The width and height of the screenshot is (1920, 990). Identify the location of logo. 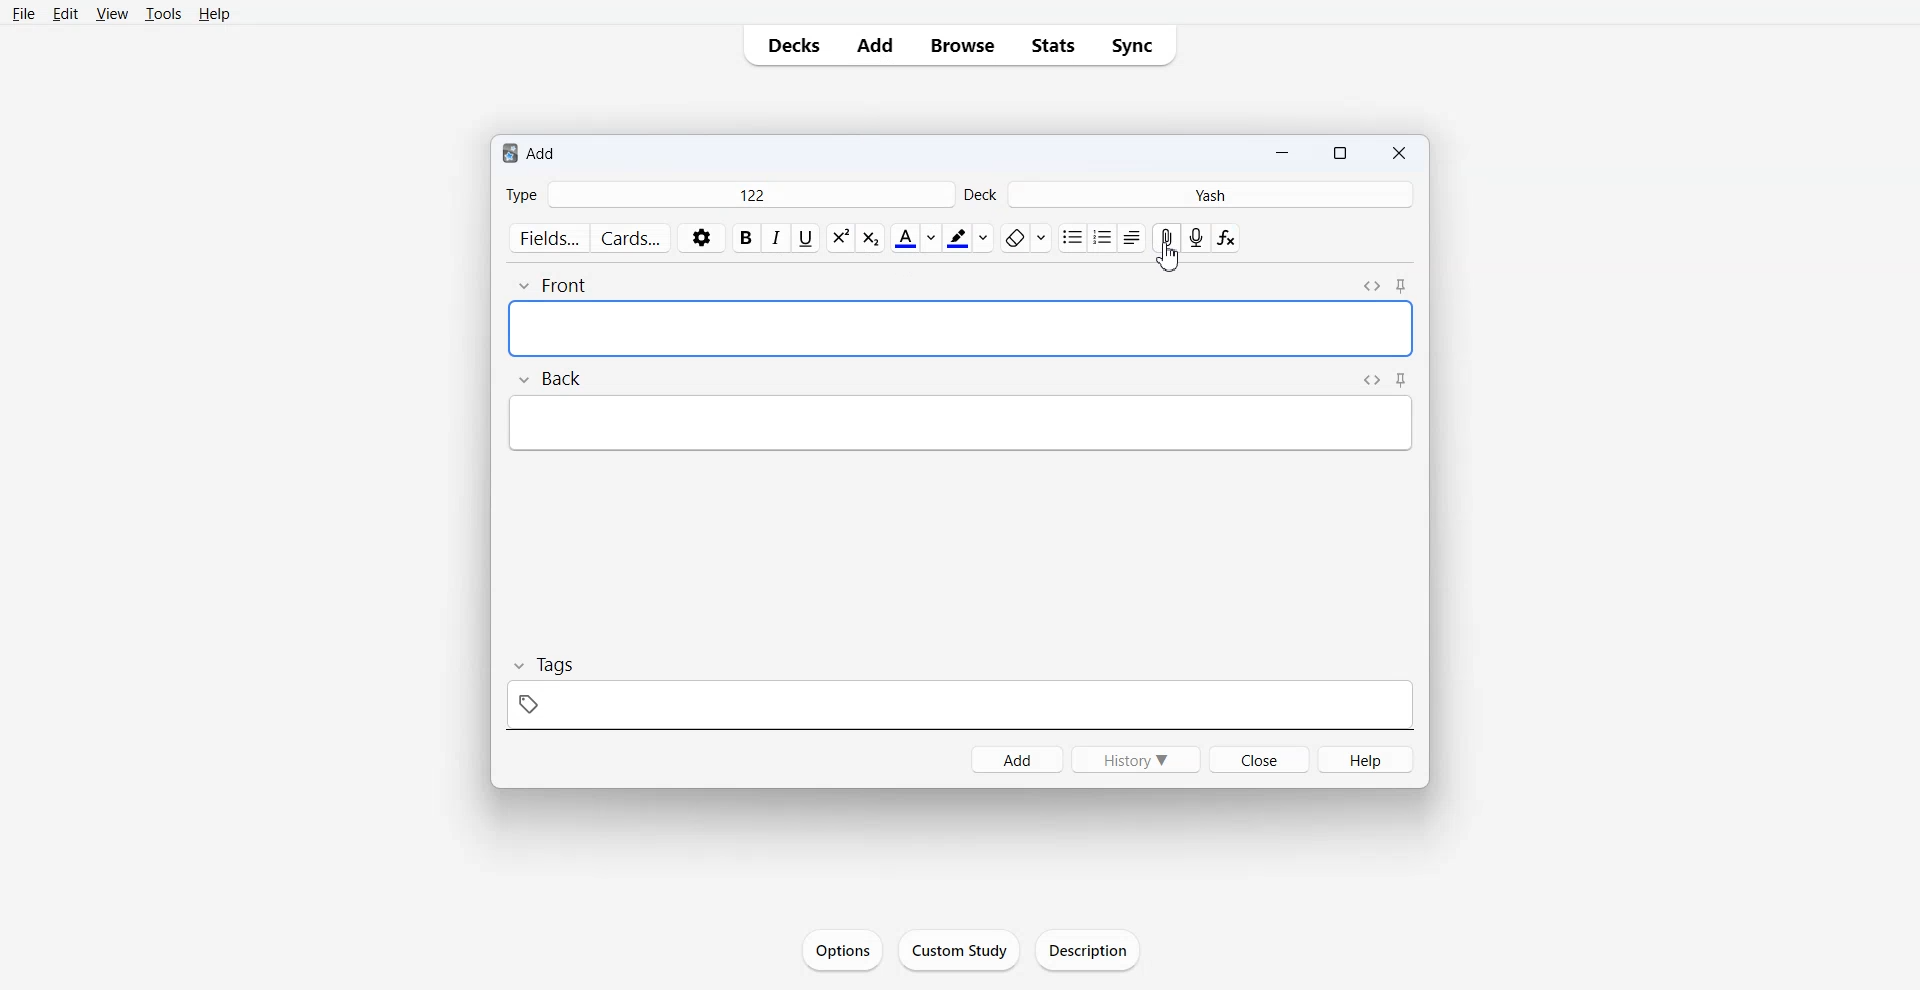
(508, 153).